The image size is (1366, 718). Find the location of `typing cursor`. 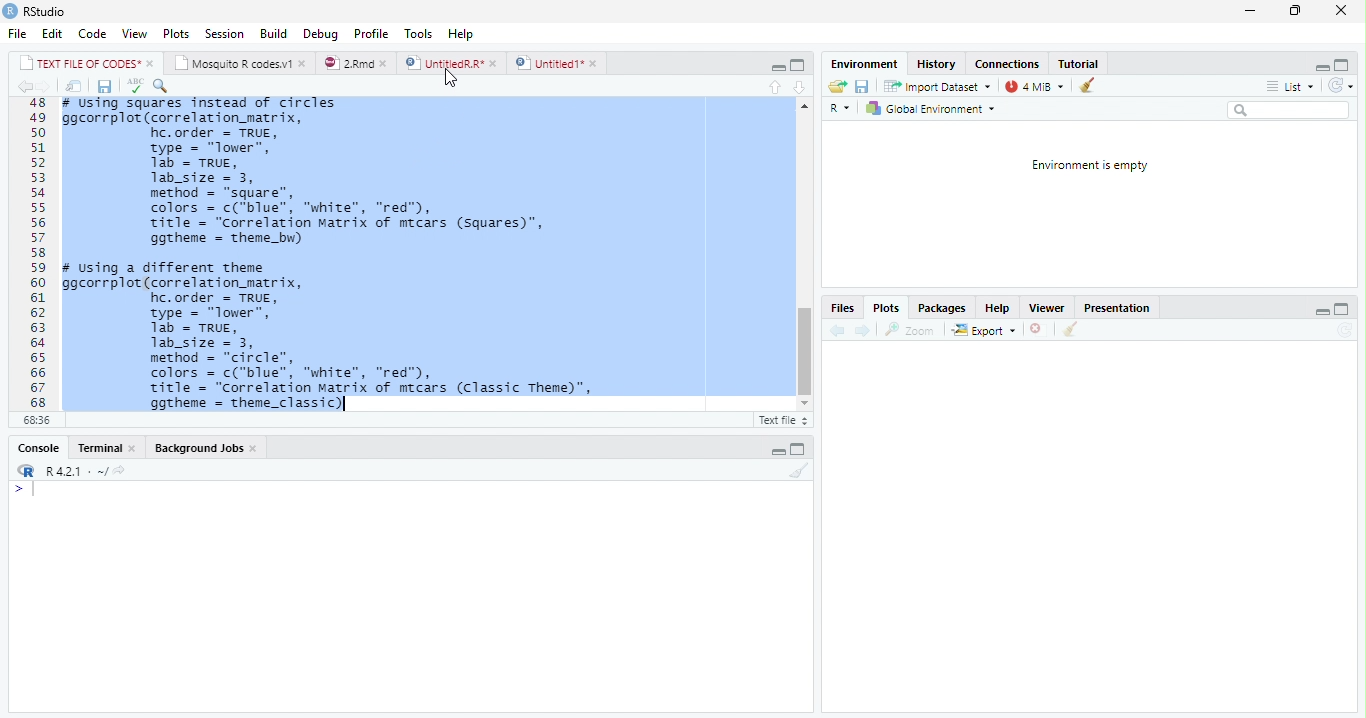

typing cursor is located at coordinates (26, 492).